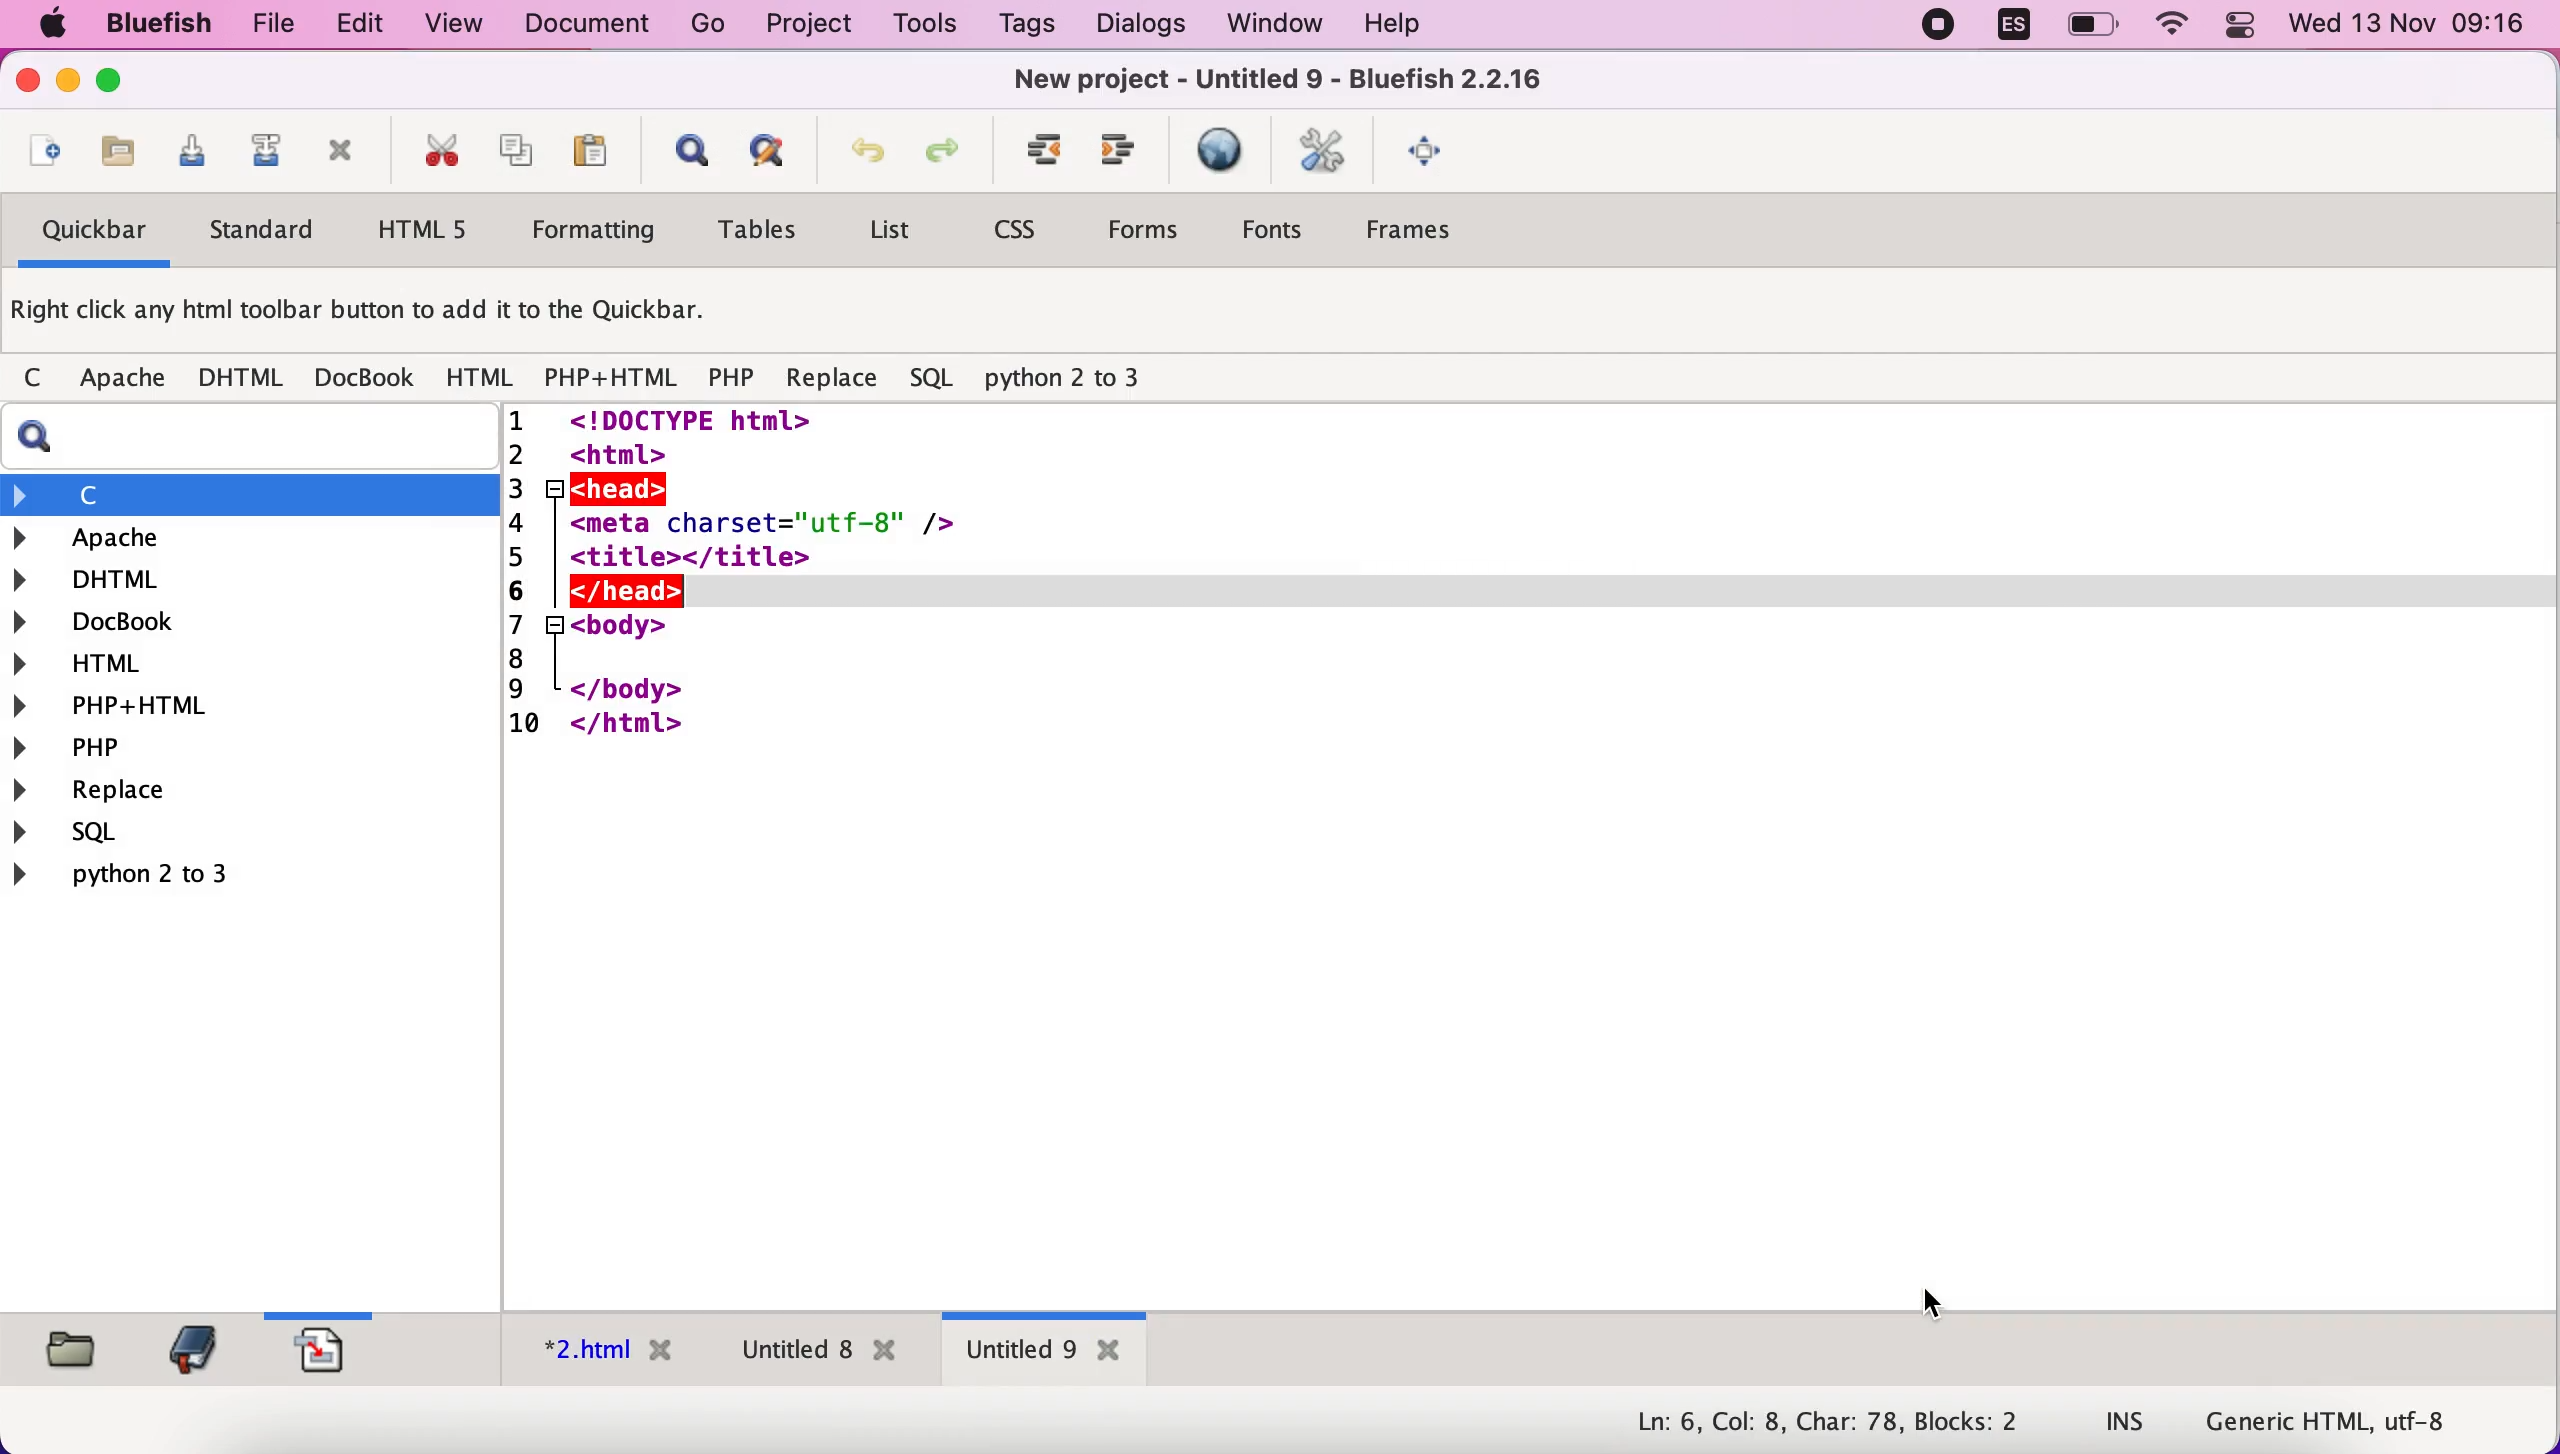 Image resolution: width=2560 pixels, height=1454 pixels. What do you see at coordinates (251, 661) in the screenshot?
I see `html` at bounding box center [251, 661].